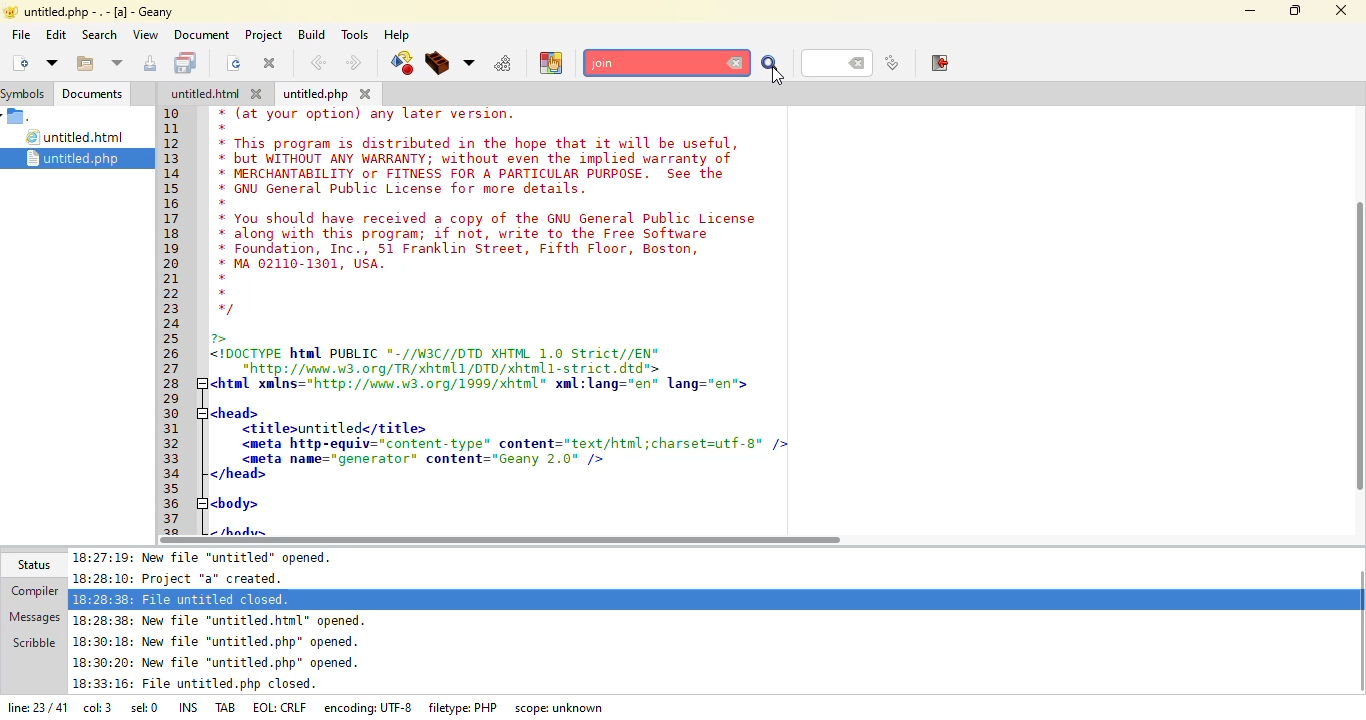 This screenshot has height=720, width=1366. I want to click on 29, so click(174, 397).